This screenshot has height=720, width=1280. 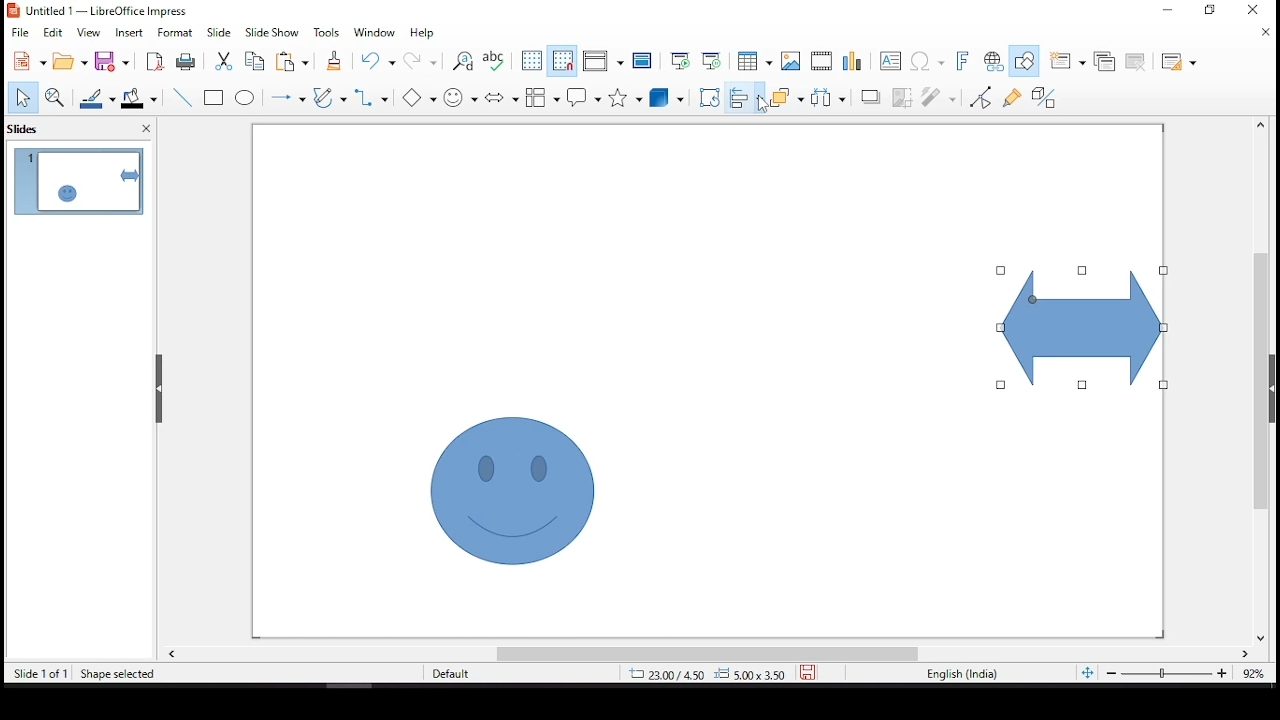 What do you see at coordinates (585, 98) in the screenshot?
I see `callout shapes` at bounding box center [585, 98].